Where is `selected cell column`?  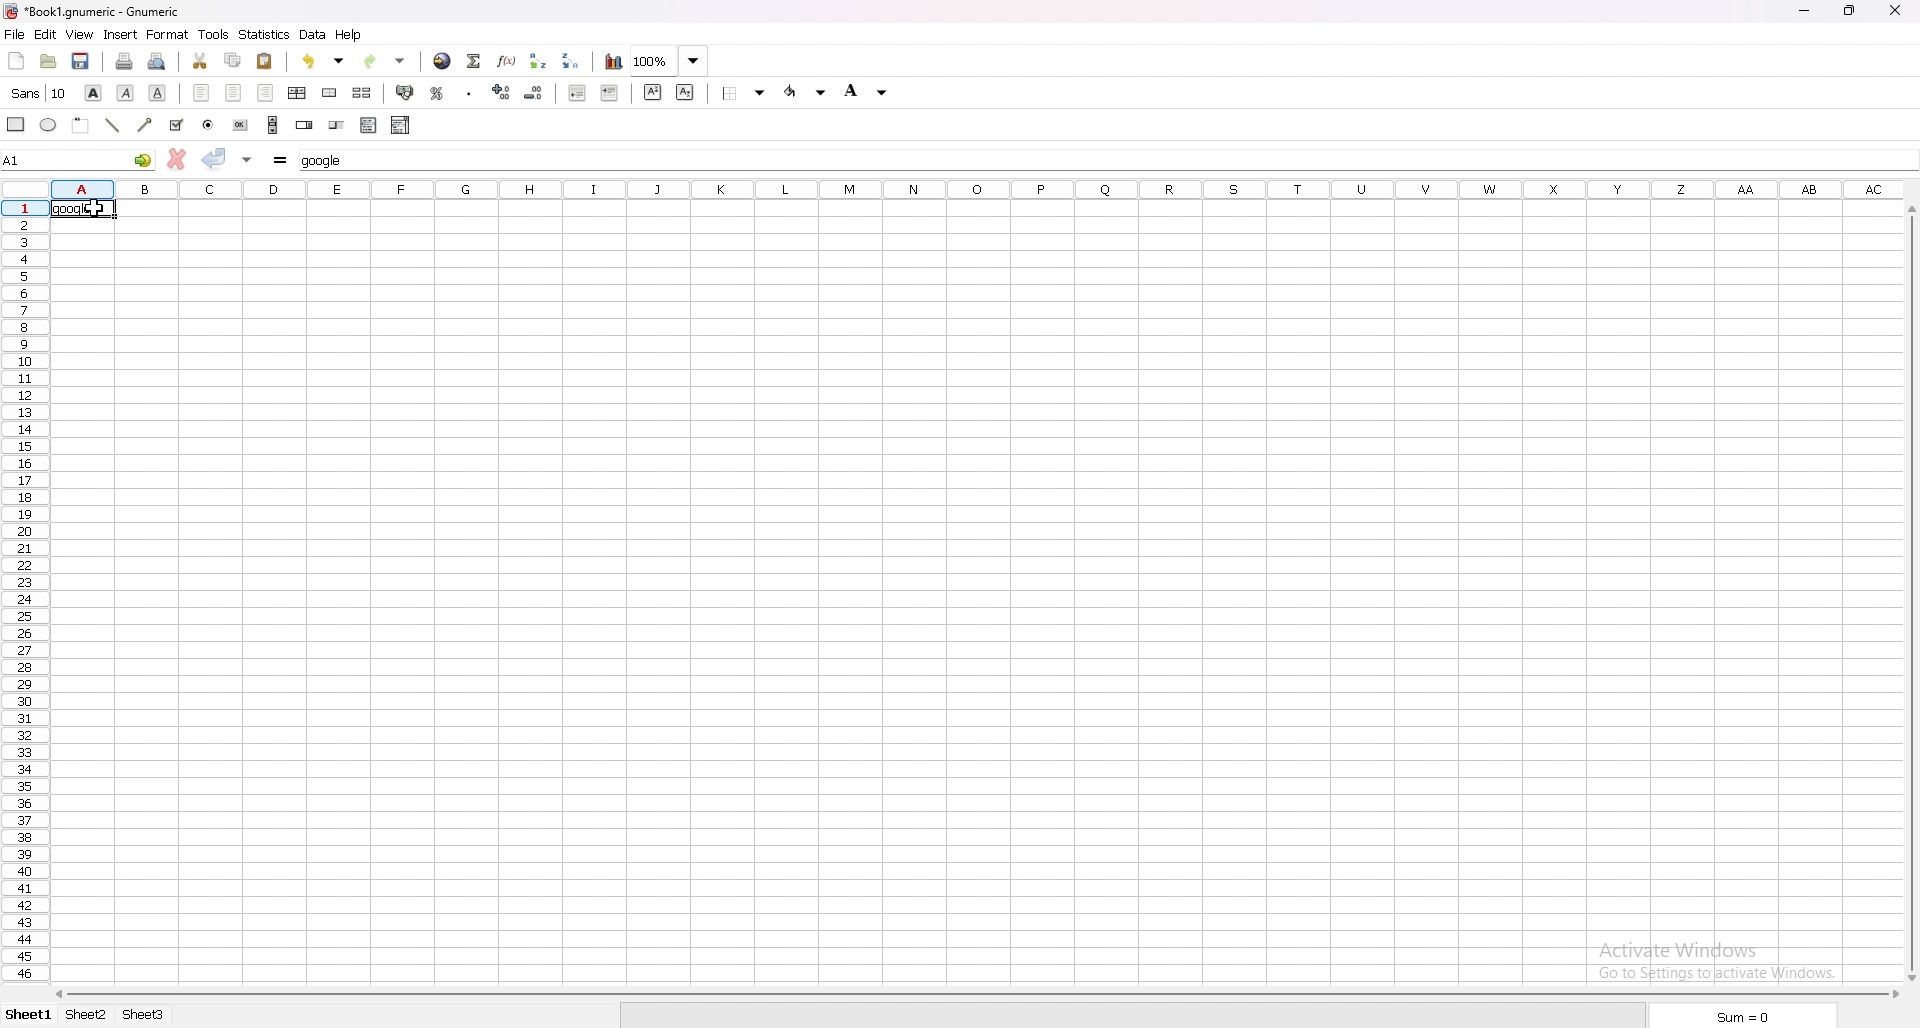
selected cell column is located at coordinates (982, 186).